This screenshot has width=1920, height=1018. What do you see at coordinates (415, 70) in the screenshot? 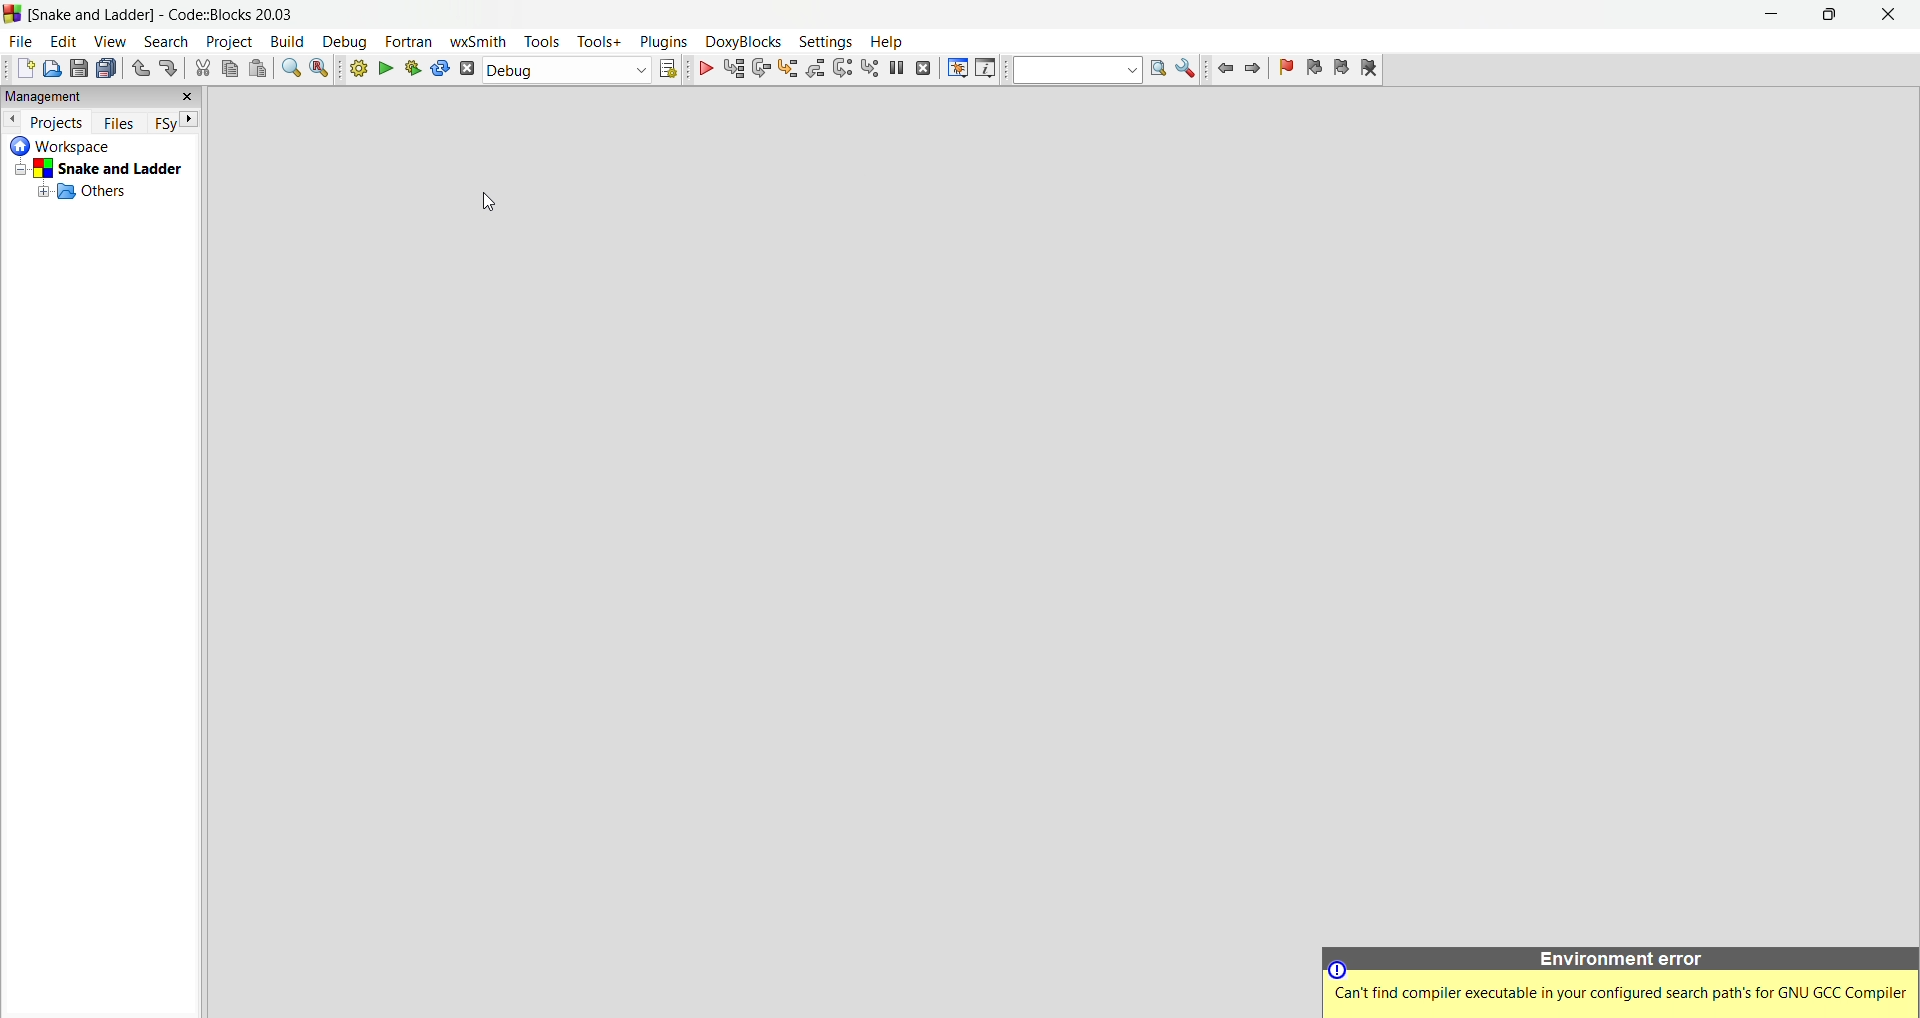
I see `build and run` at bounding box center [415, 70].